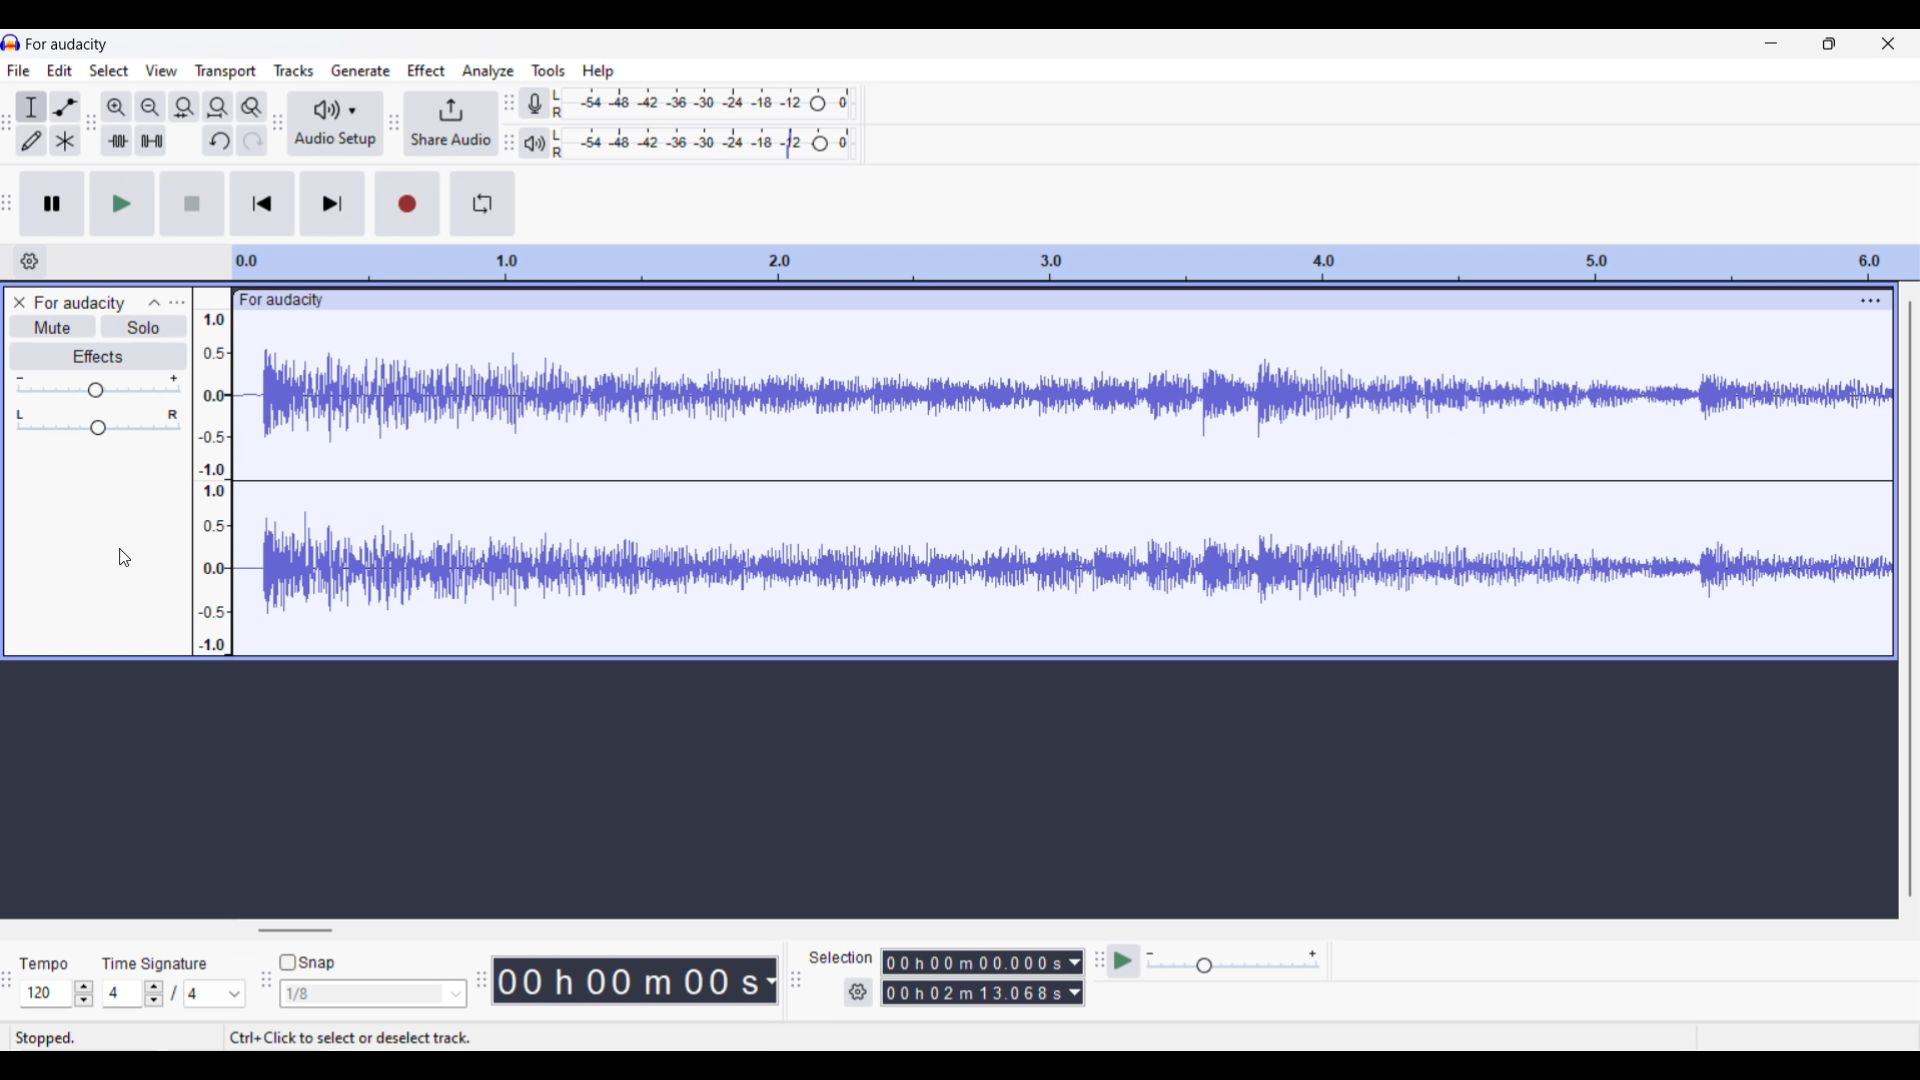 Image resolution: width=1920 pixels, height=1080 pixels. Describe the element at coordinates (705, 103) in the screenshot. I see `Recording level` at that location.